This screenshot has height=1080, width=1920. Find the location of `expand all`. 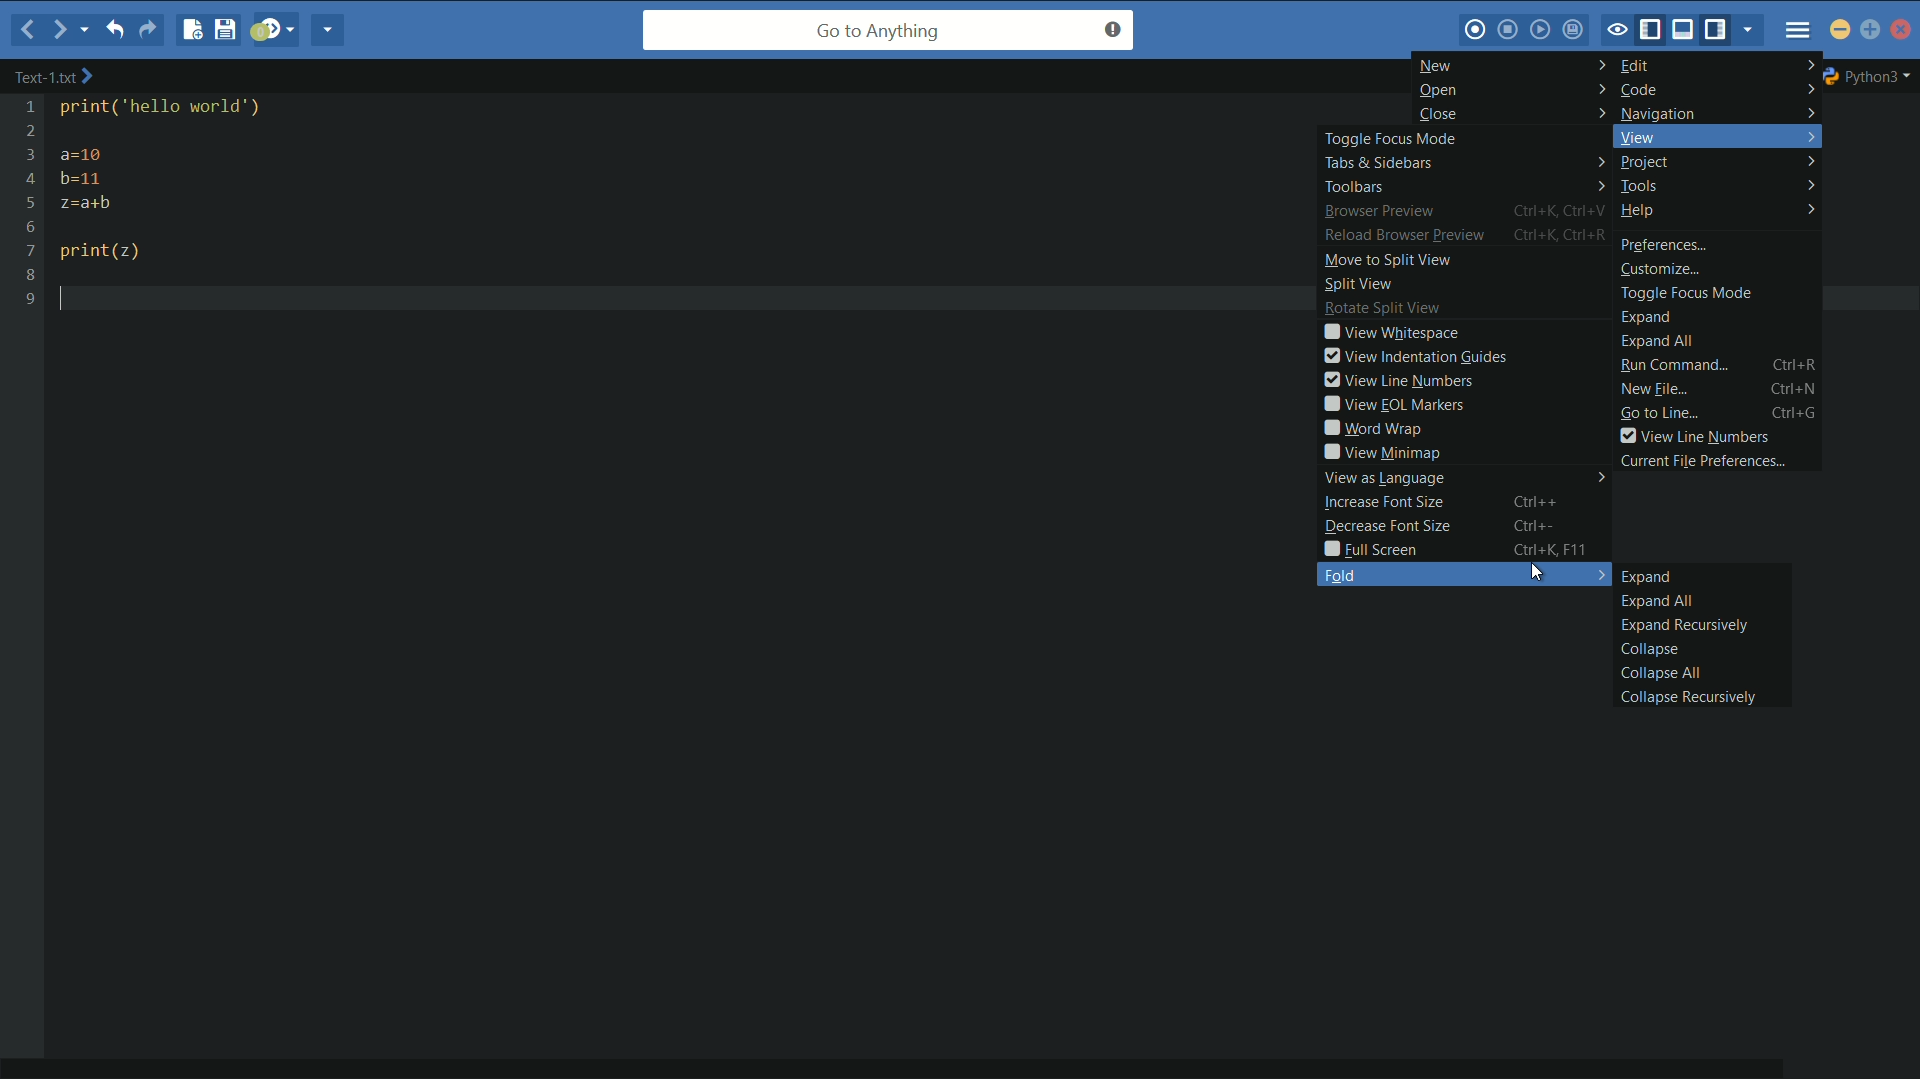

expand all is located at coordinates (1663, 341).